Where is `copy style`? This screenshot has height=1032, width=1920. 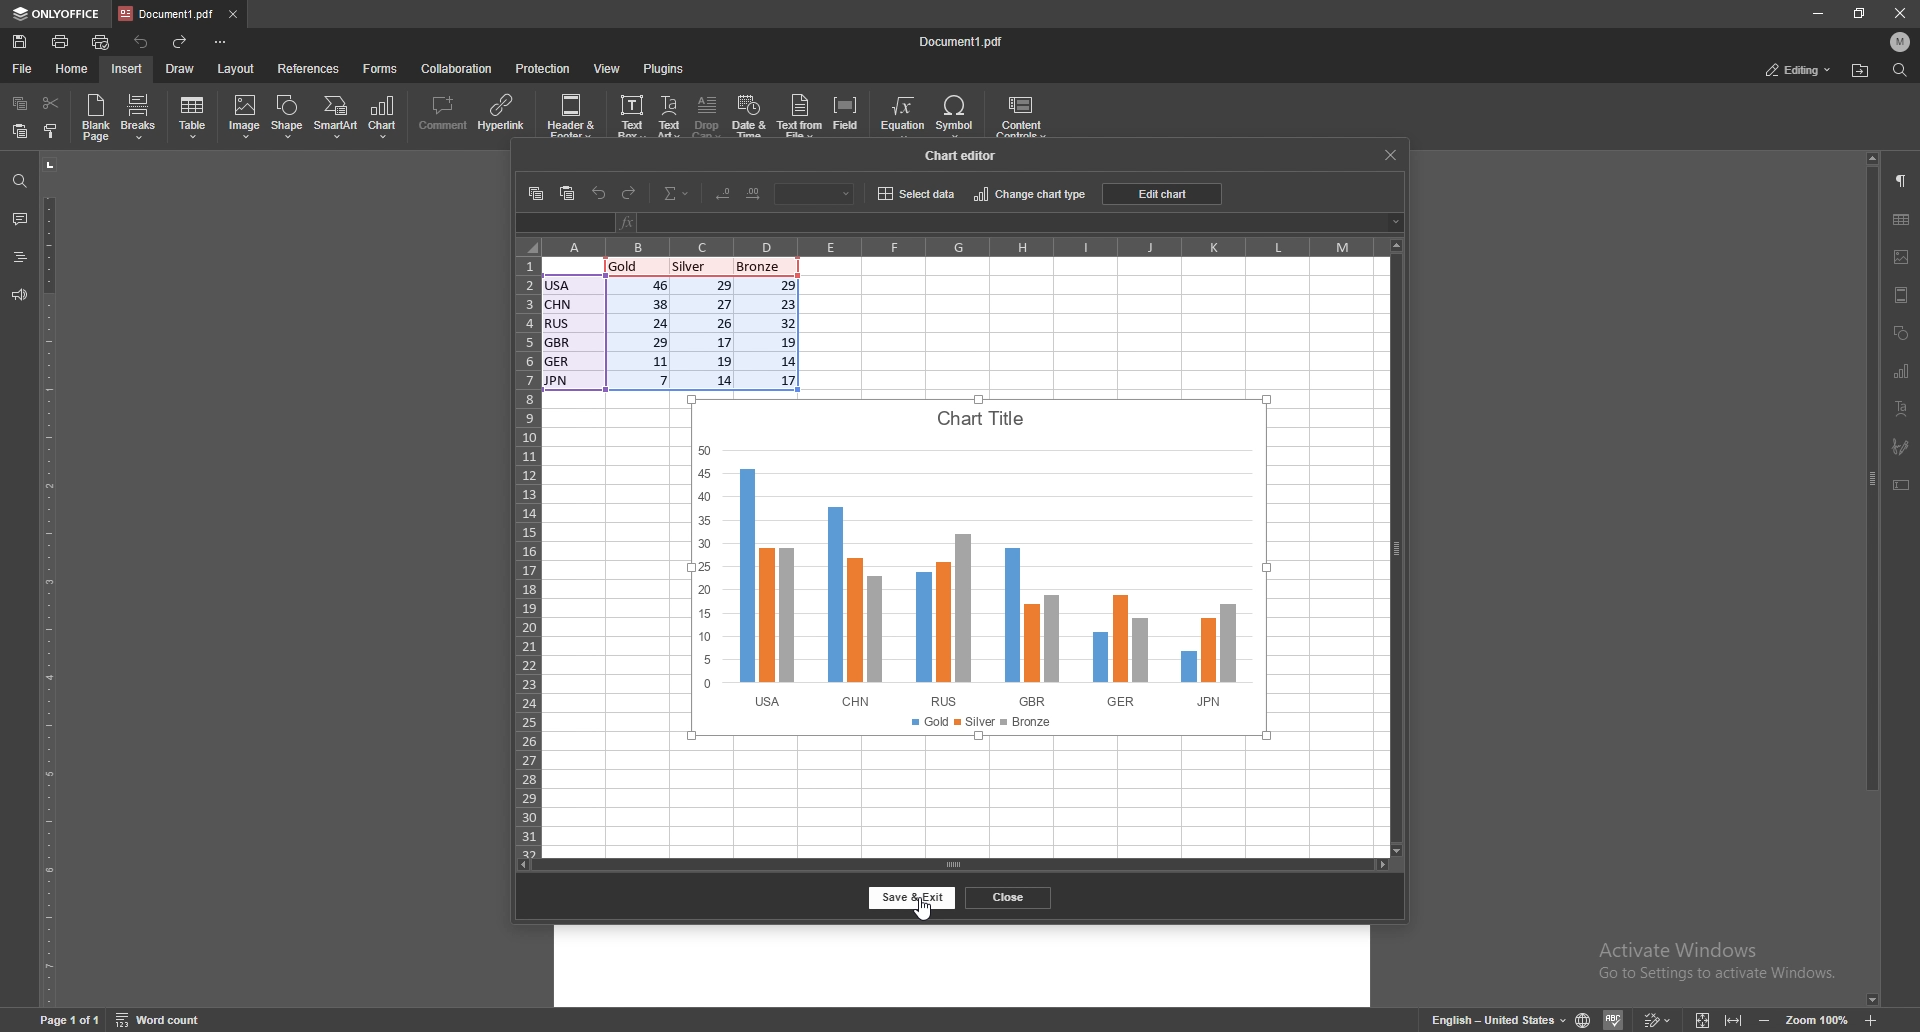
copy style is located at coordinates (49, 132).